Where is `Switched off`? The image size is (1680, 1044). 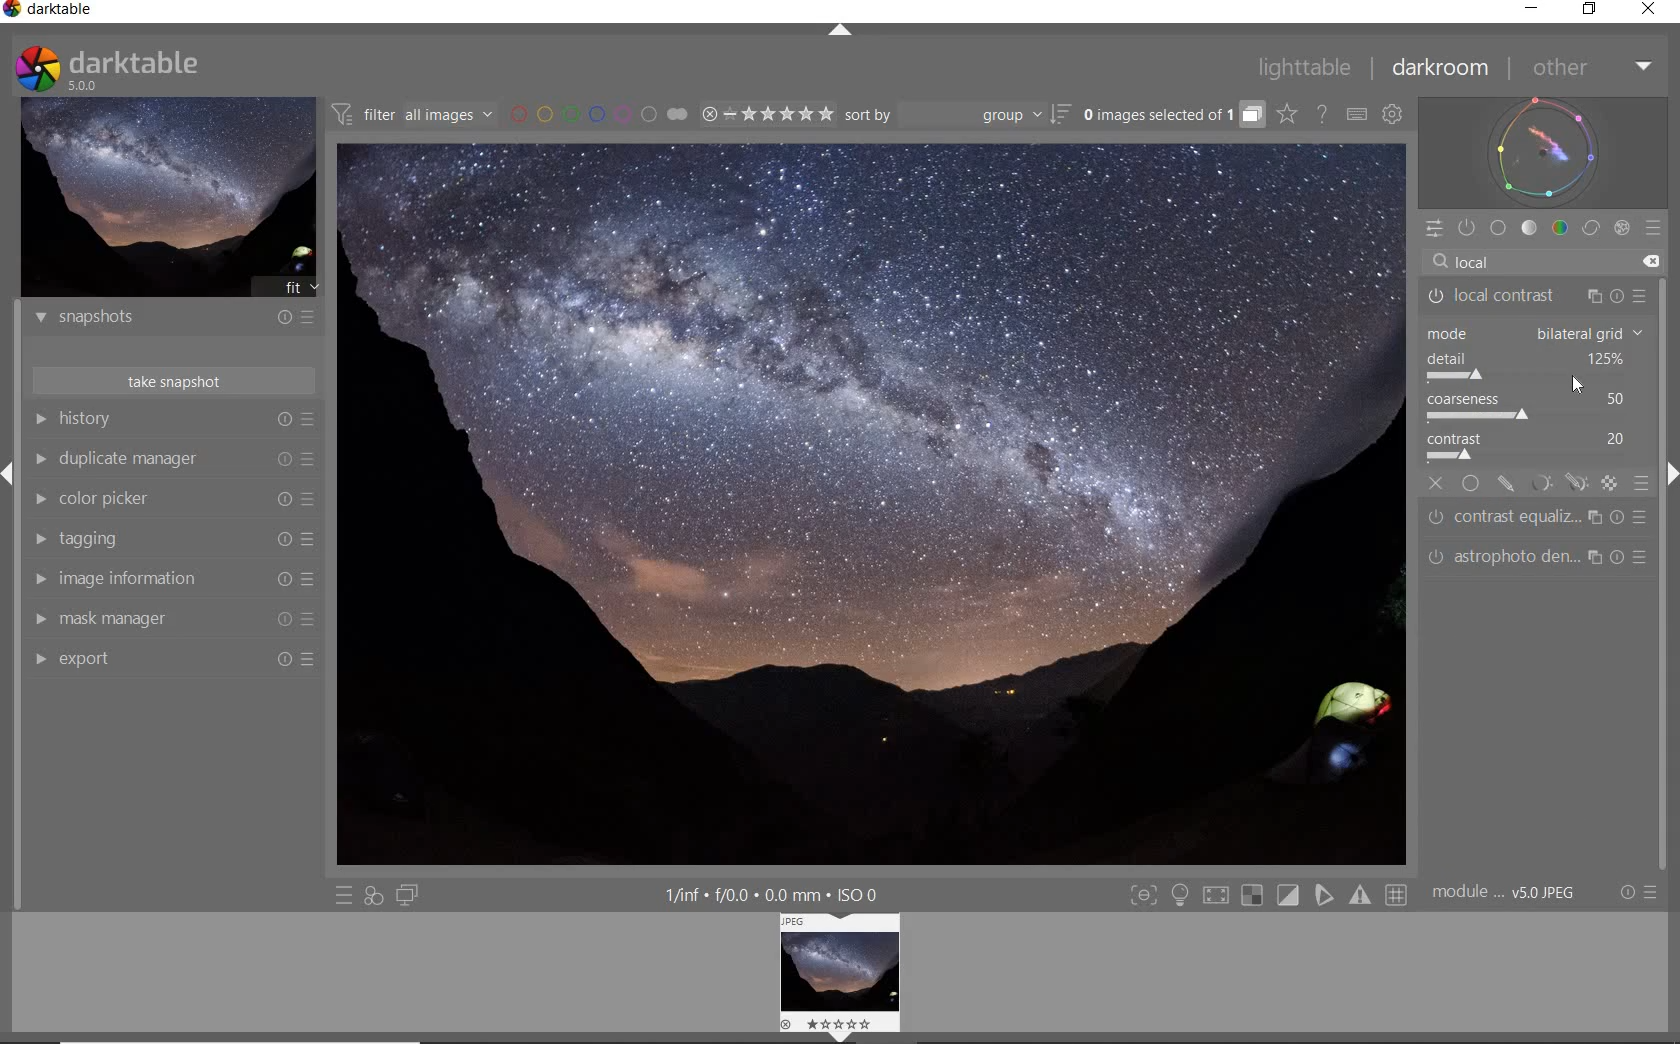
Switched off is located at coordinates (1430, 557).